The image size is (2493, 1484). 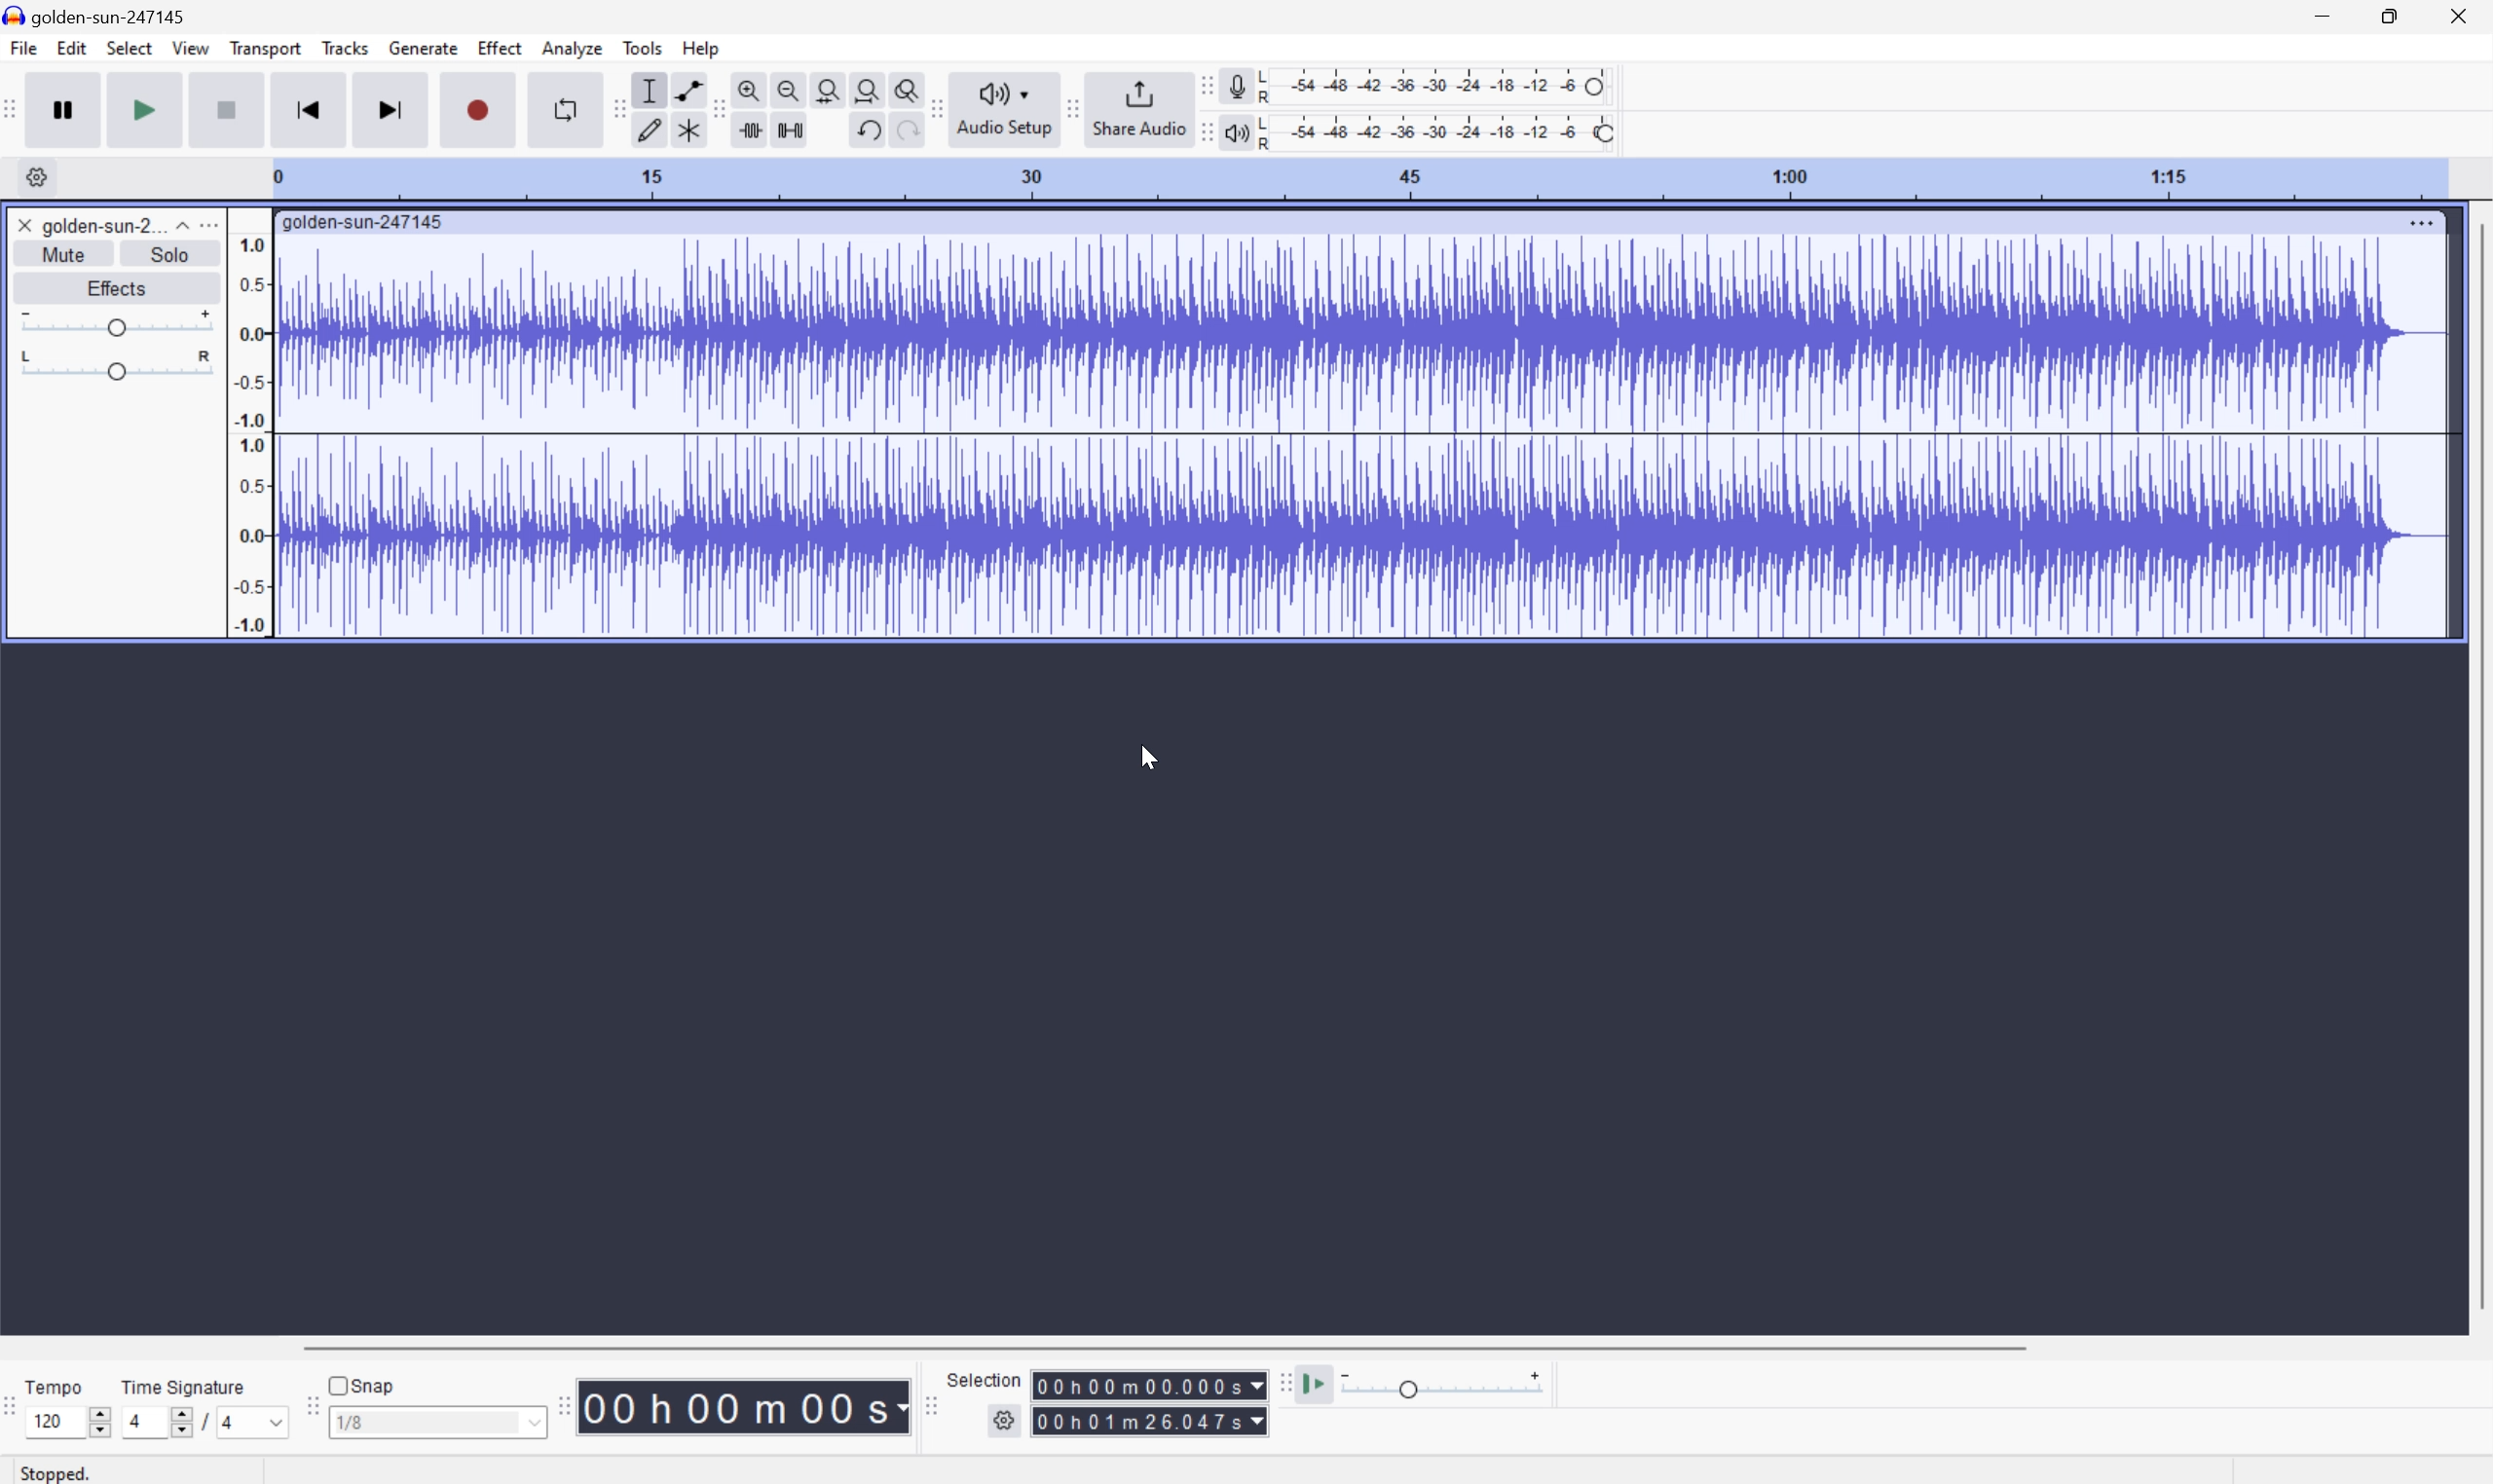 I want to click on Audio Setup, so click(x=1004, y=110).